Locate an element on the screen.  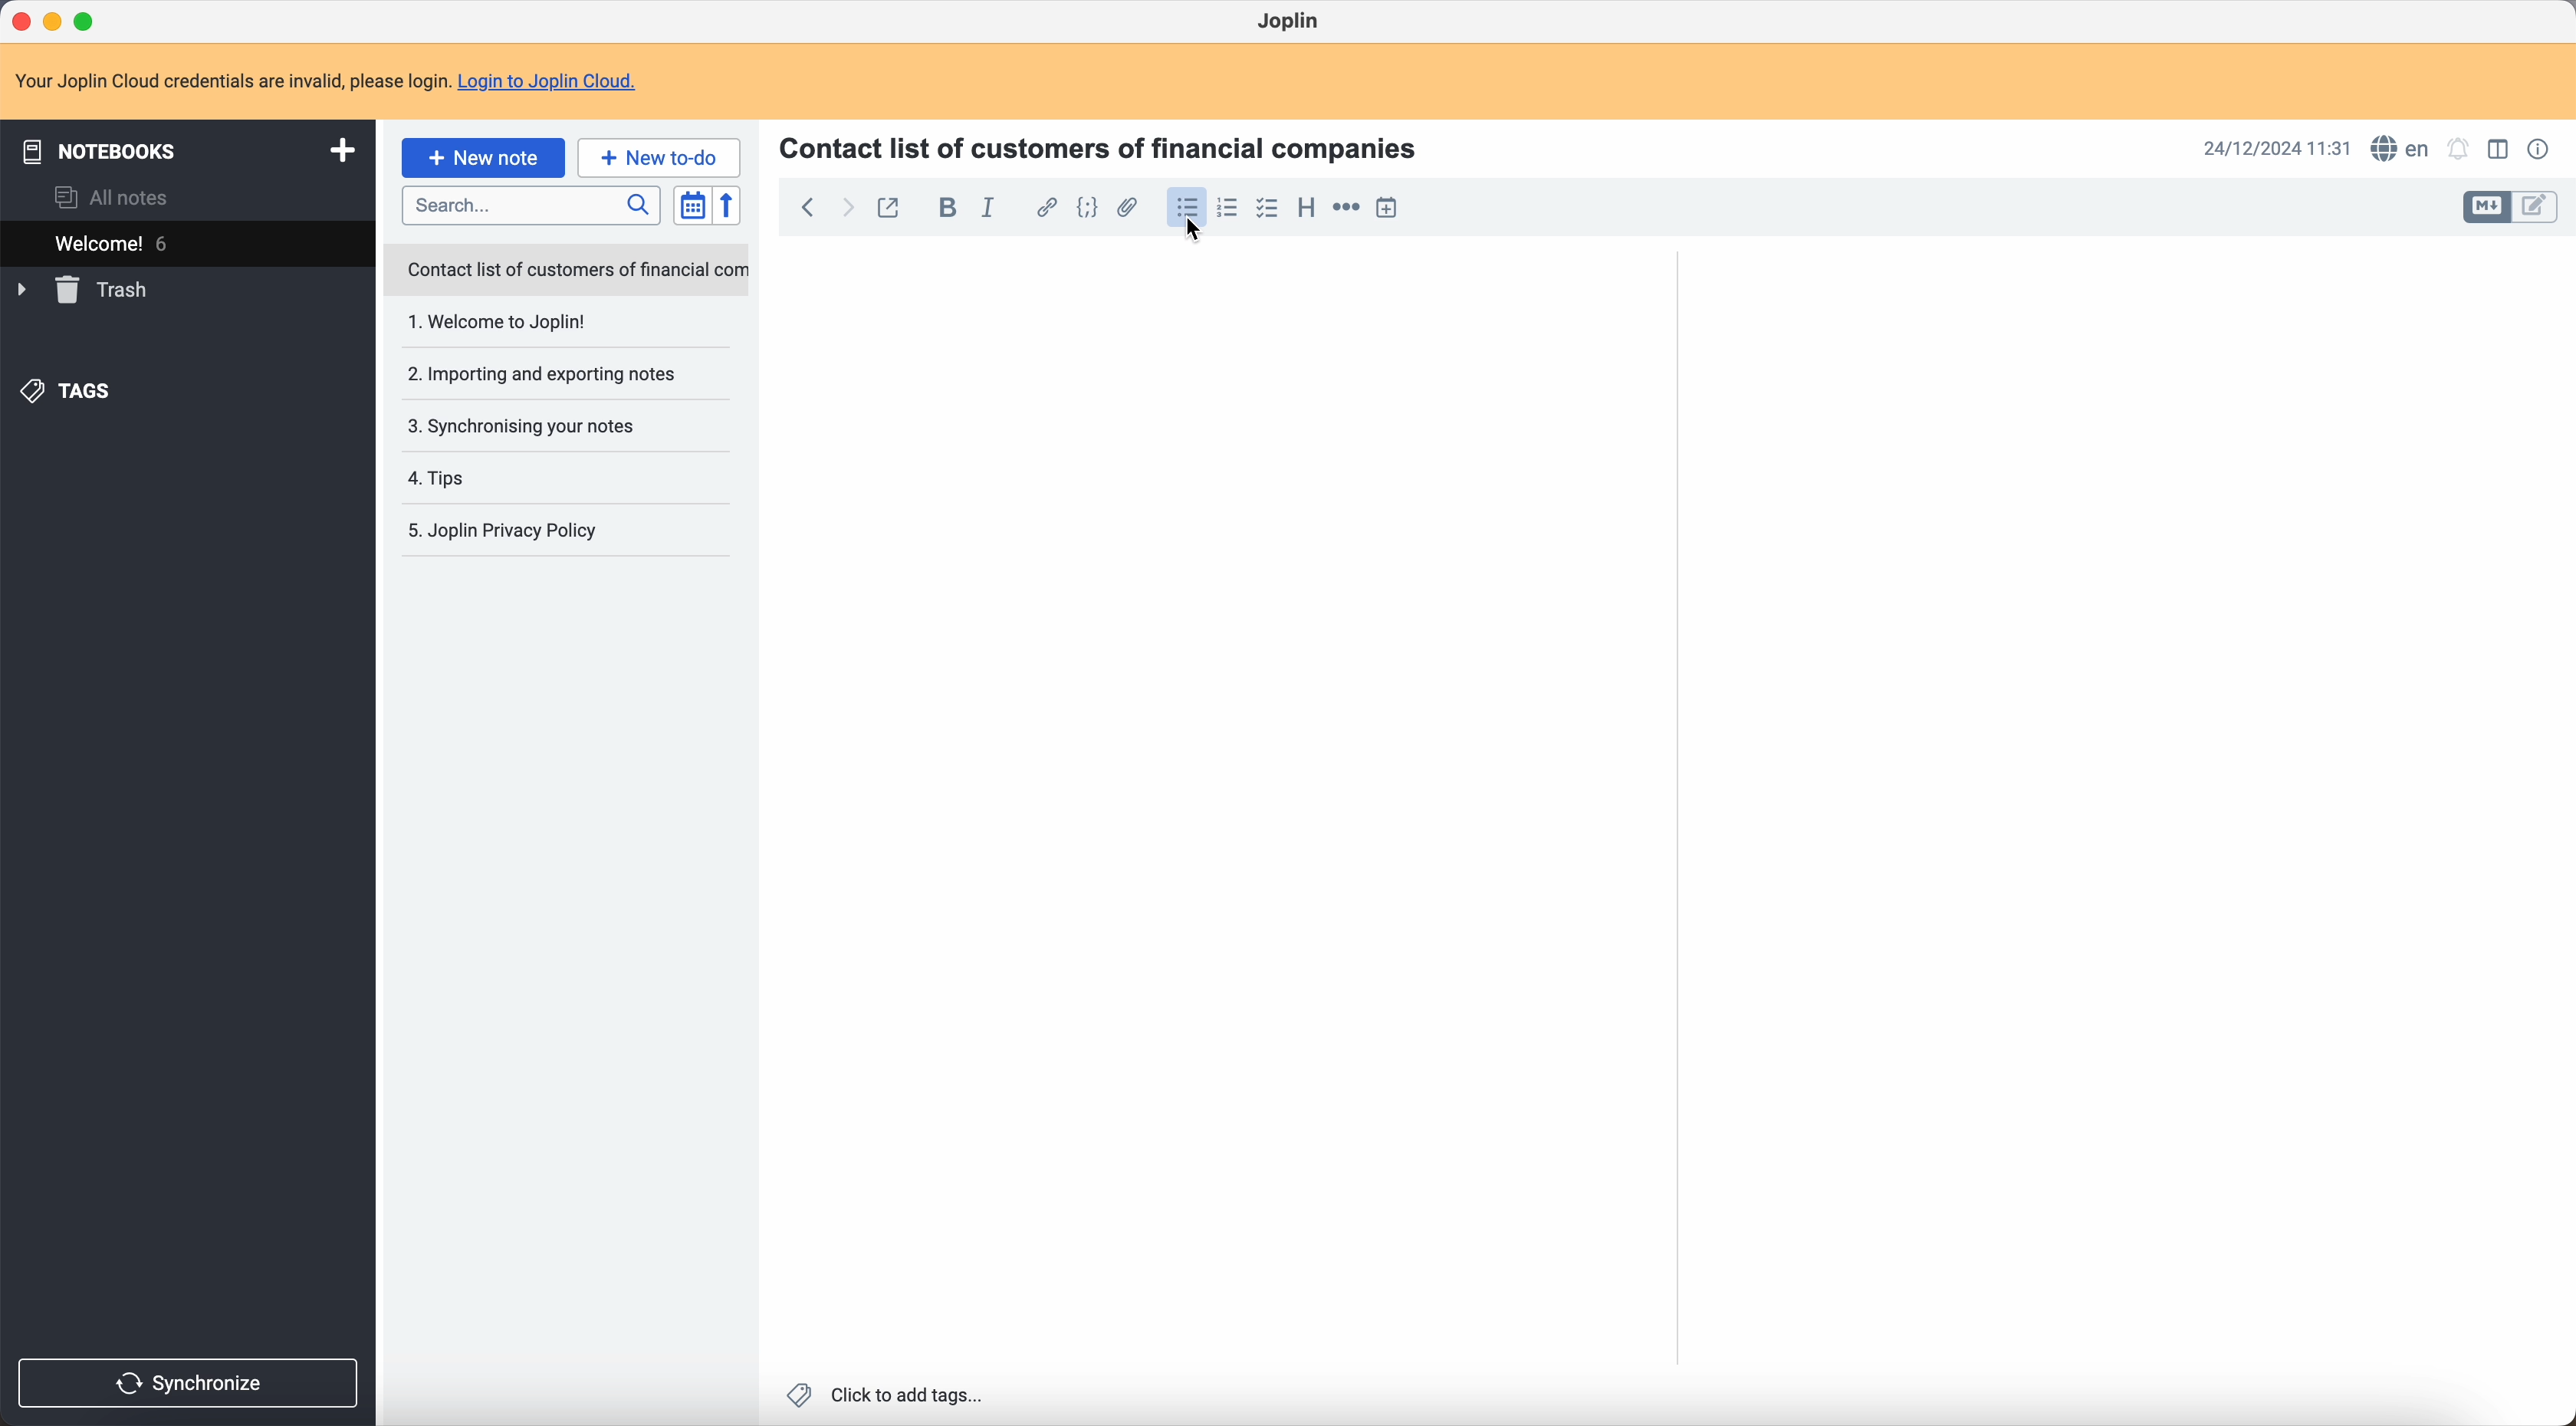
body text is located at coordinates (2116, 835).